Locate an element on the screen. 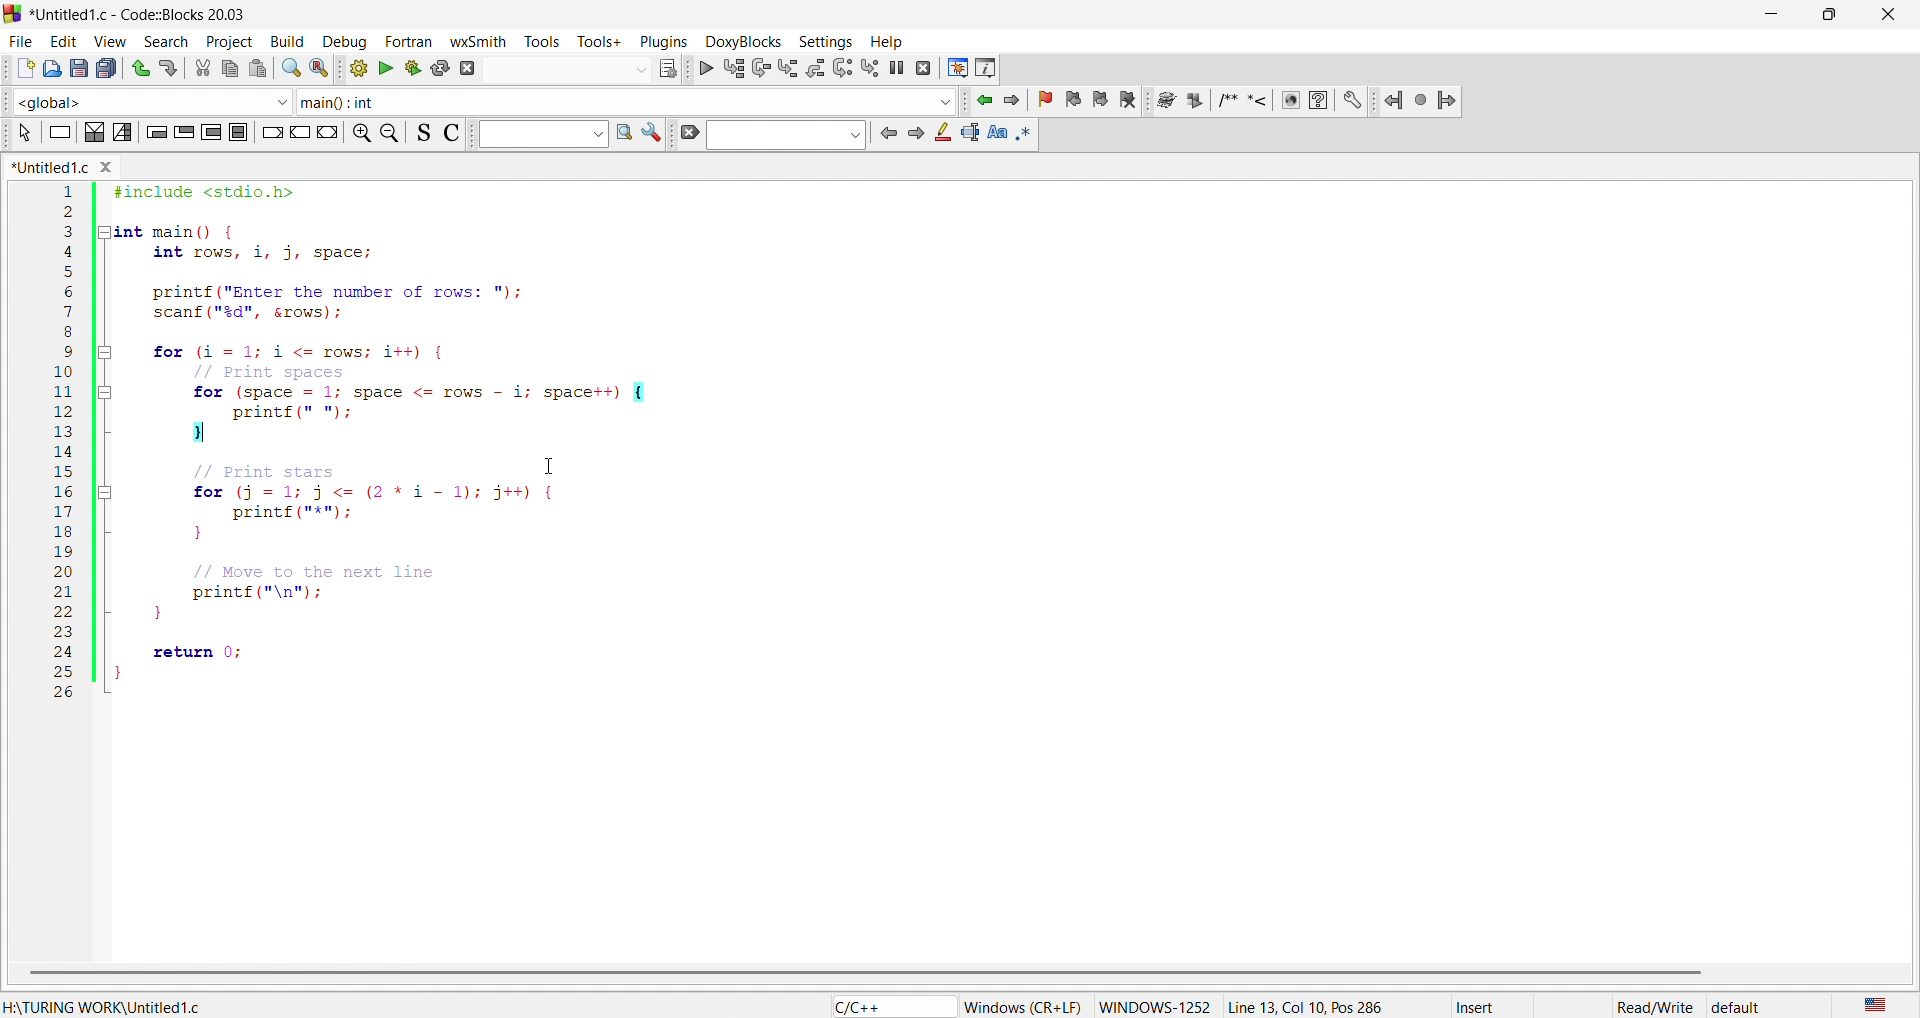 The height and width of the screenshot is (1018, 1920). function name is located at coordinates (630, 100).